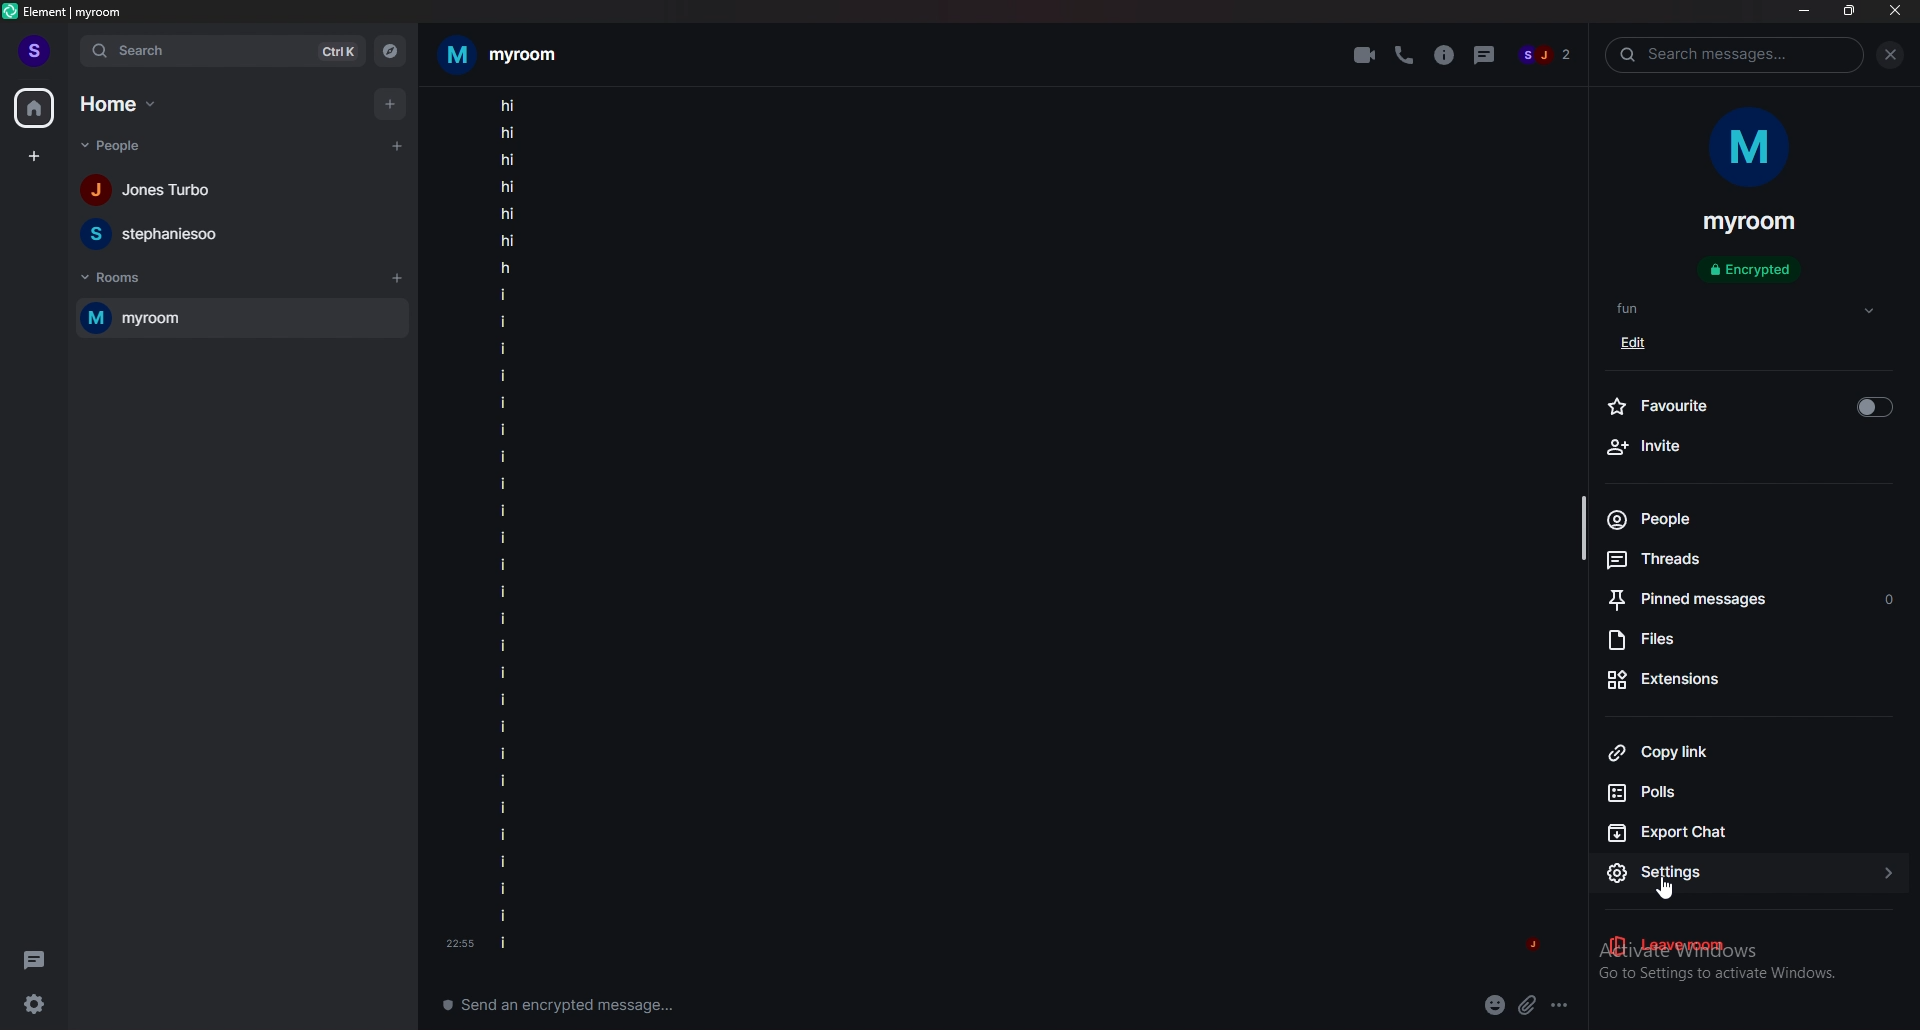  Describe the element at coordinates (399, 145) in the screenshot. I see `start chat` at that location.